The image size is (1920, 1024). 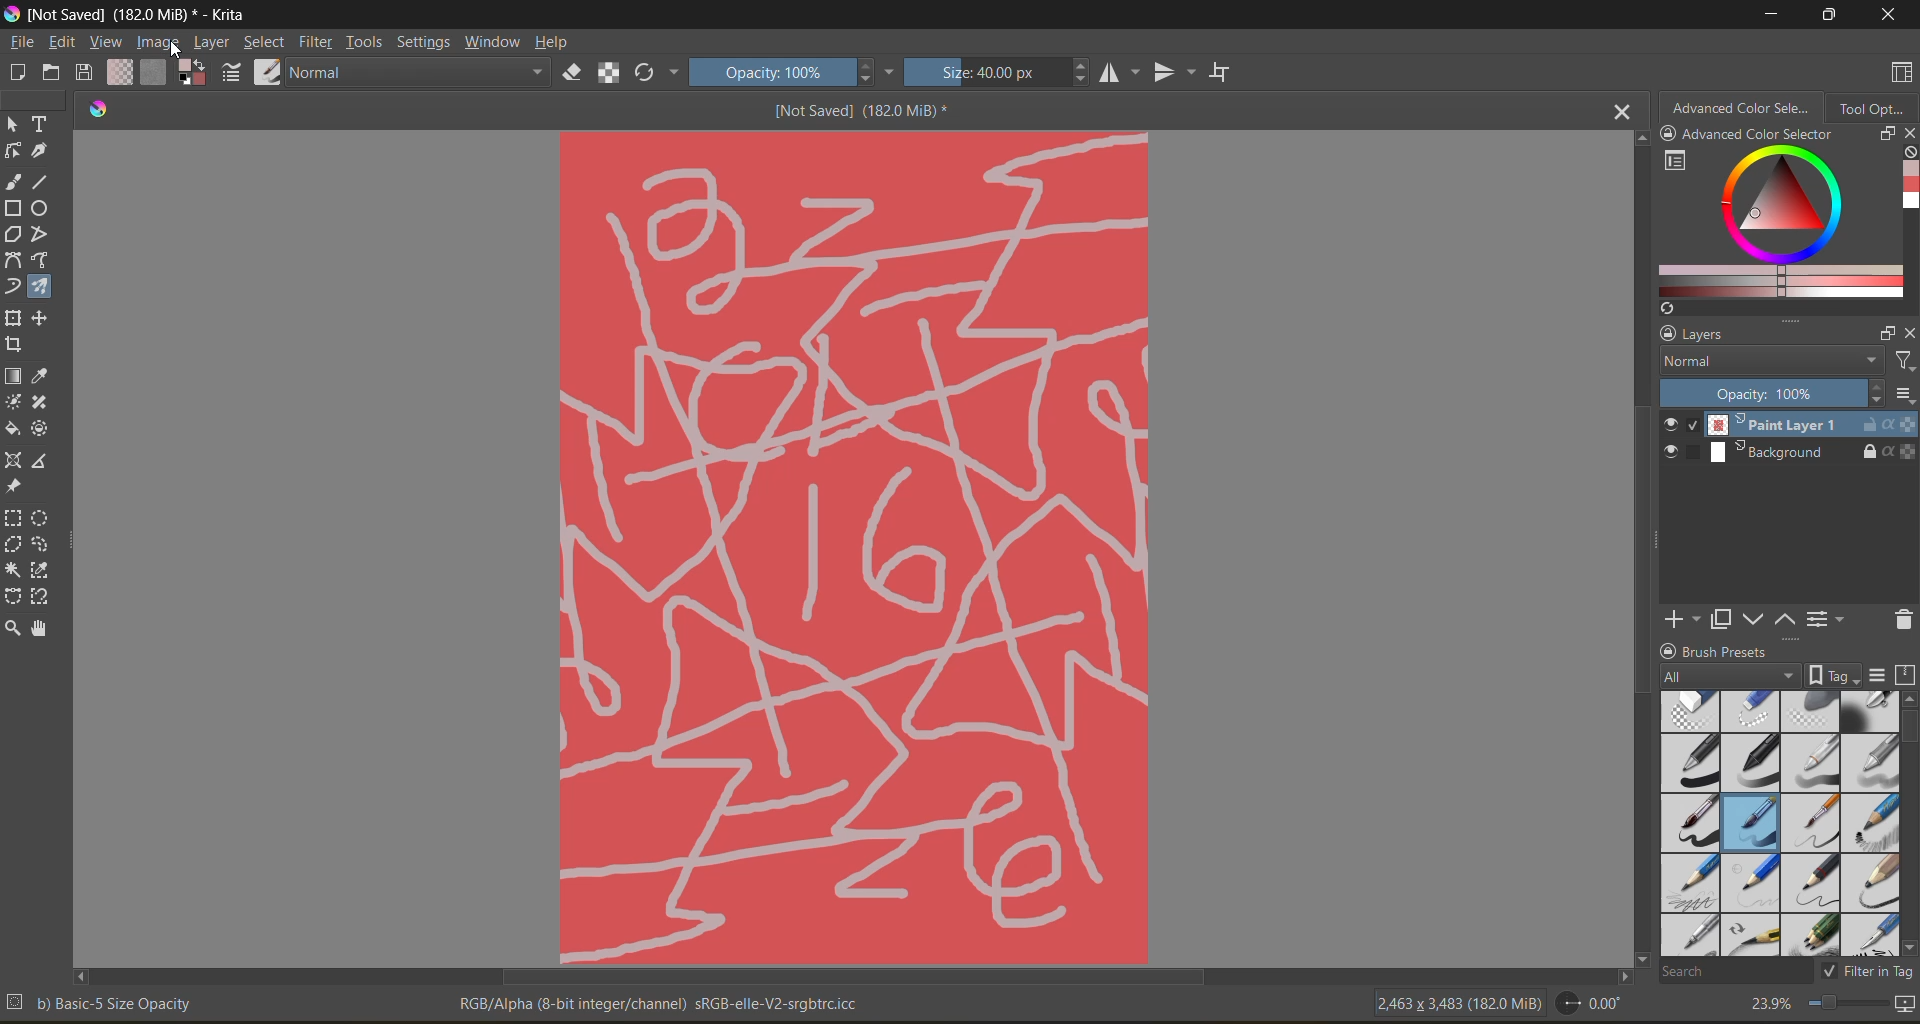 What do you see at coordinates (267, 75) in the screenshot?
I see `choose brush preset` at bounding box center [267, 75].